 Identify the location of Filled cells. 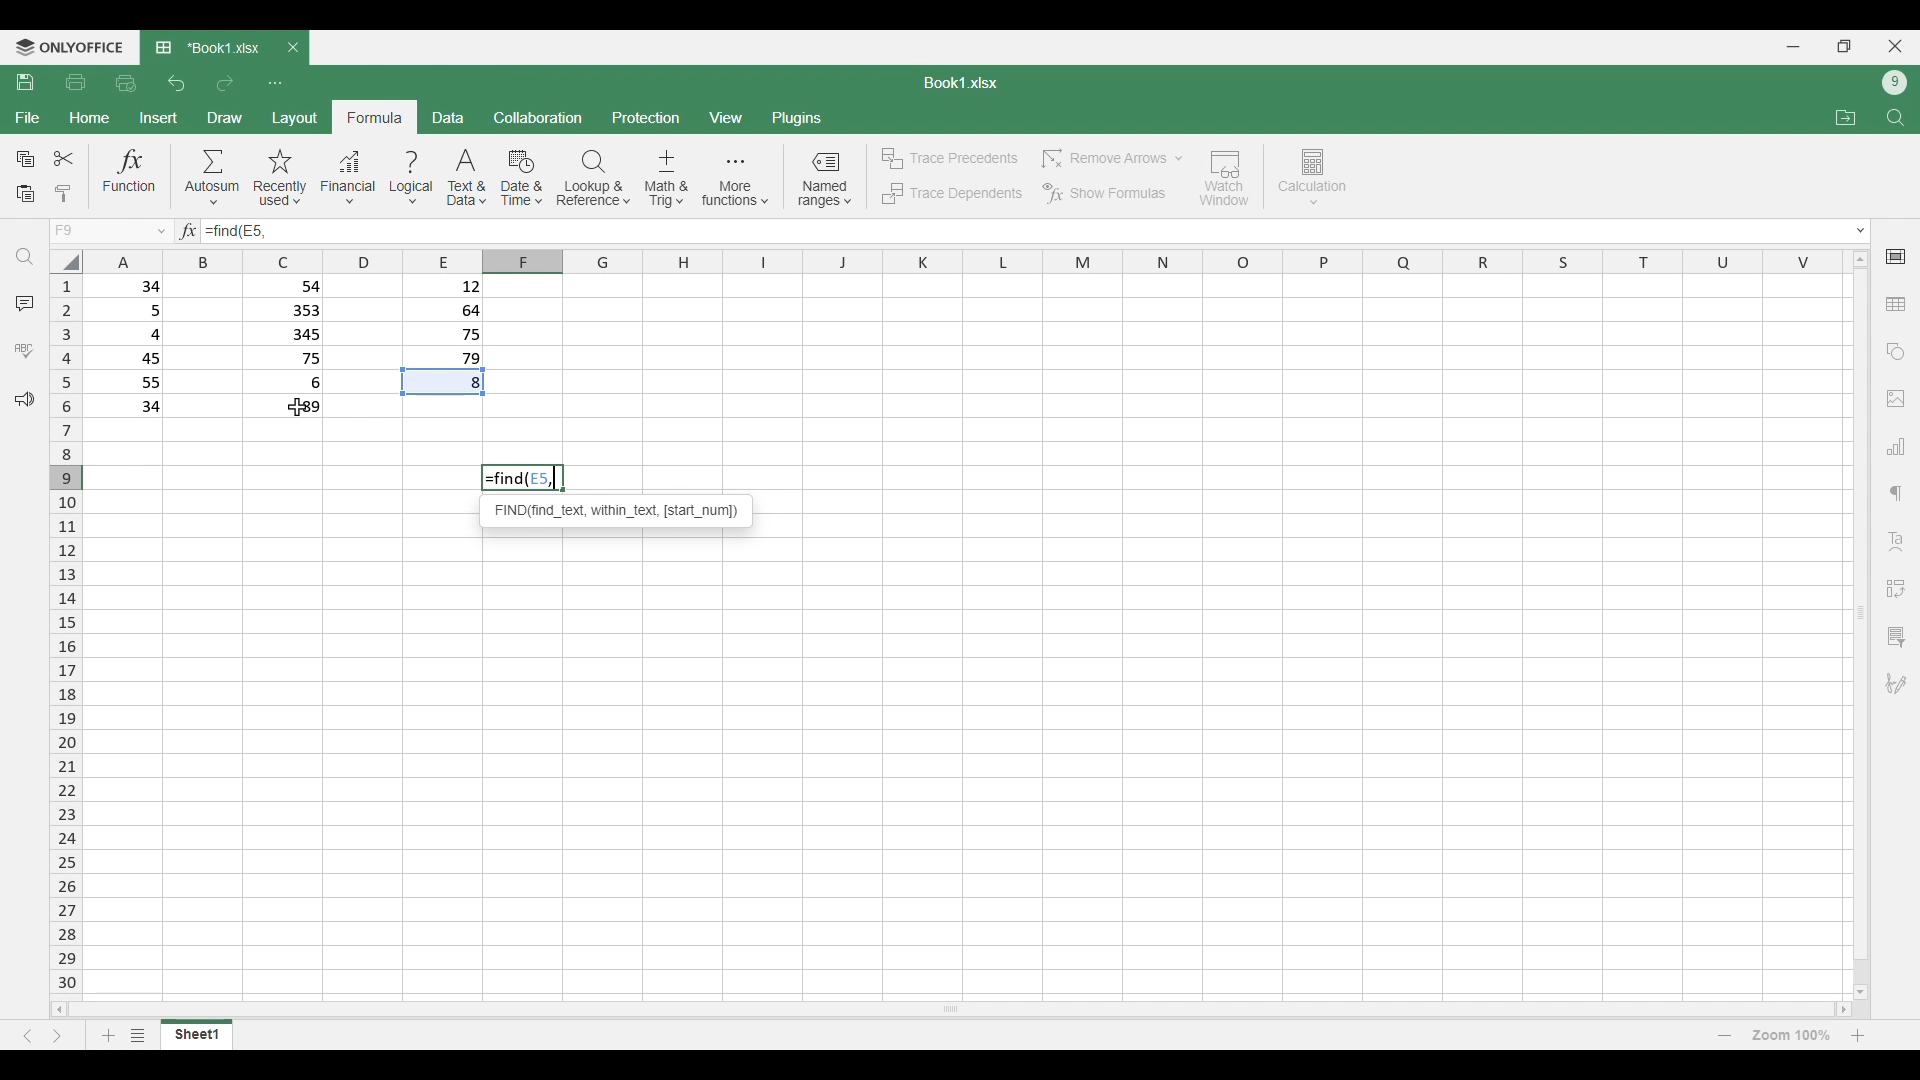
(287, 347).